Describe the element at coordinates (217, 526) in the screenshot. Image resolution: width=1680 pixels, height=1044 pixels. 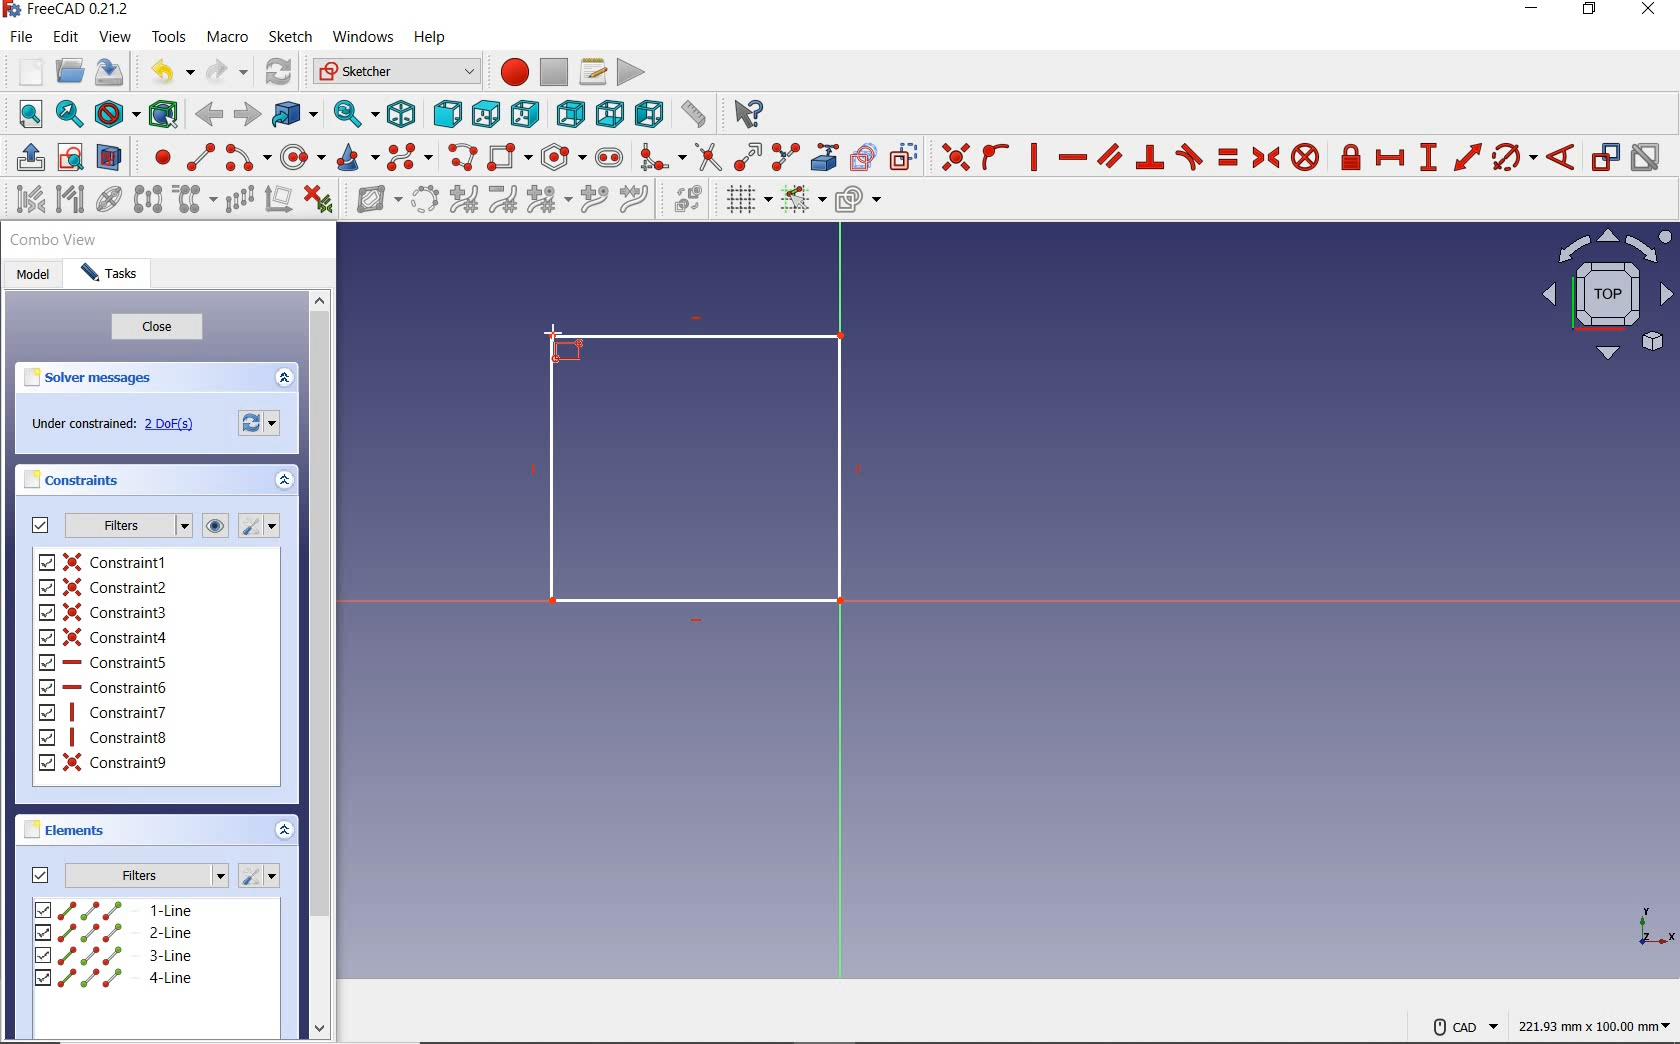
I see `show or hide all listed constraints from 3D view` at that location.